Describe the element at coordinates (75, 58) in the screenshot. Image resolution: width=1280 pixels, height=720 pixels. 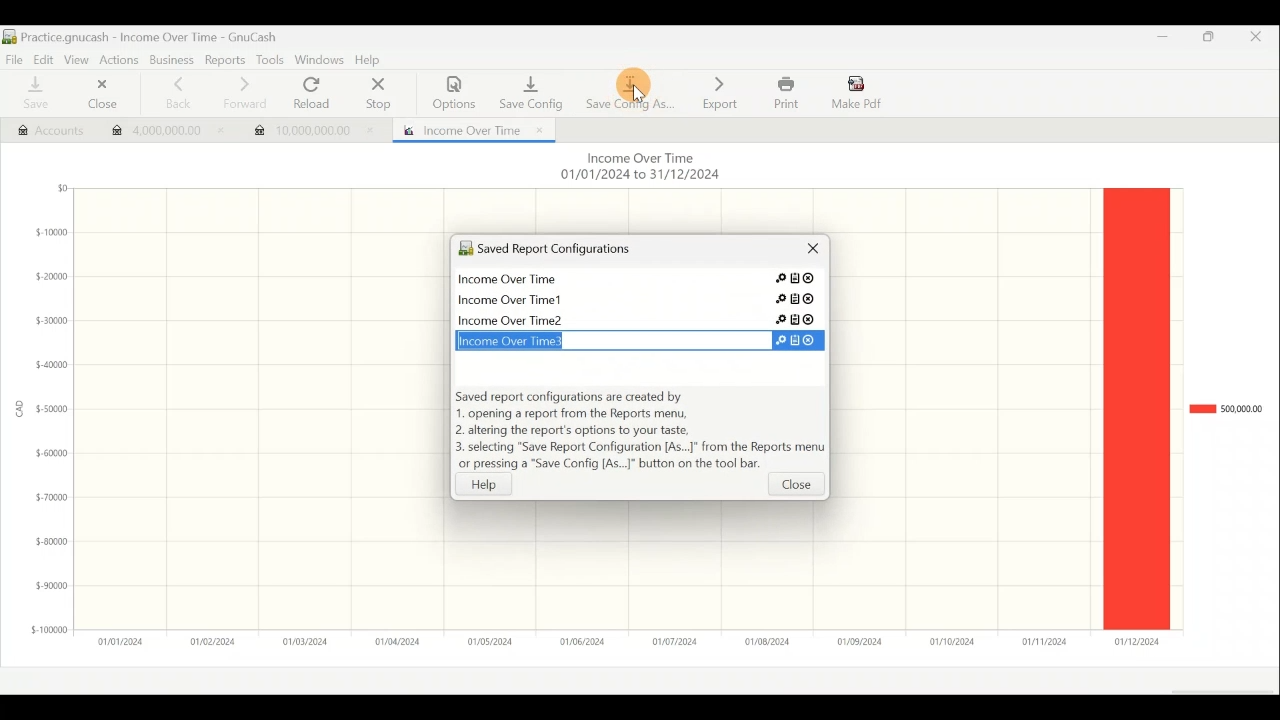
I see `View` at that location.